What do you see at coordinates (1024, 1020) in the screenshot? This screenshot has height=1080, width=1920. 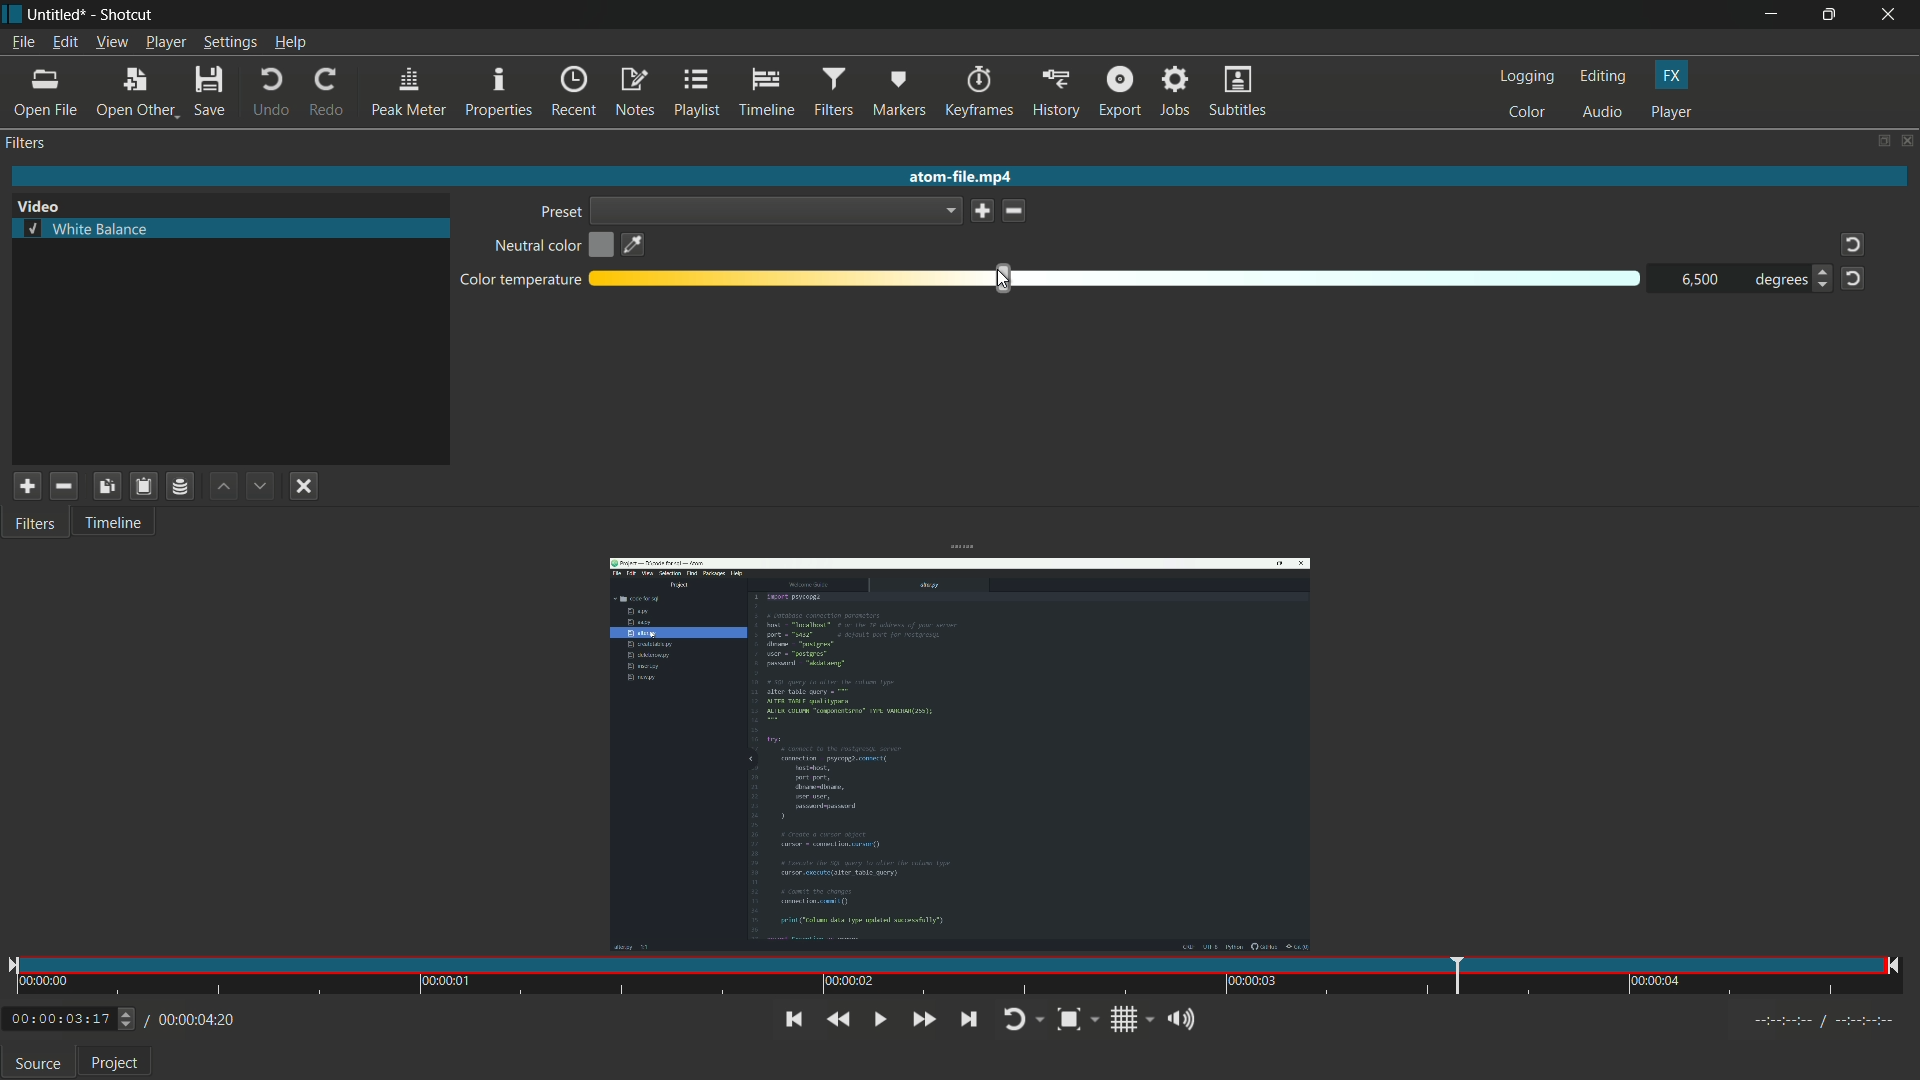 I see `toggle player looping` at bounding box center [1024, 1020].